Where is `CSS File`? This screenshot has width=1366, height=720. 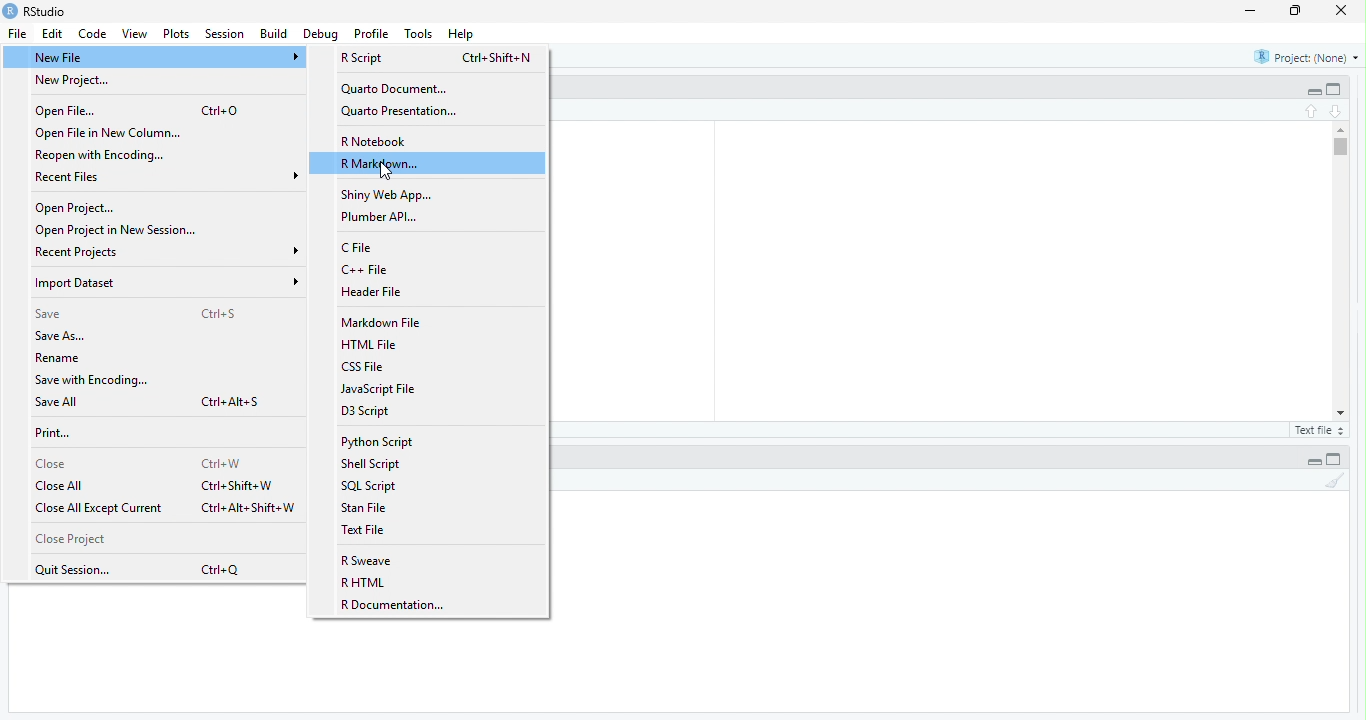
CSS File is located at coordinates (365, 366).